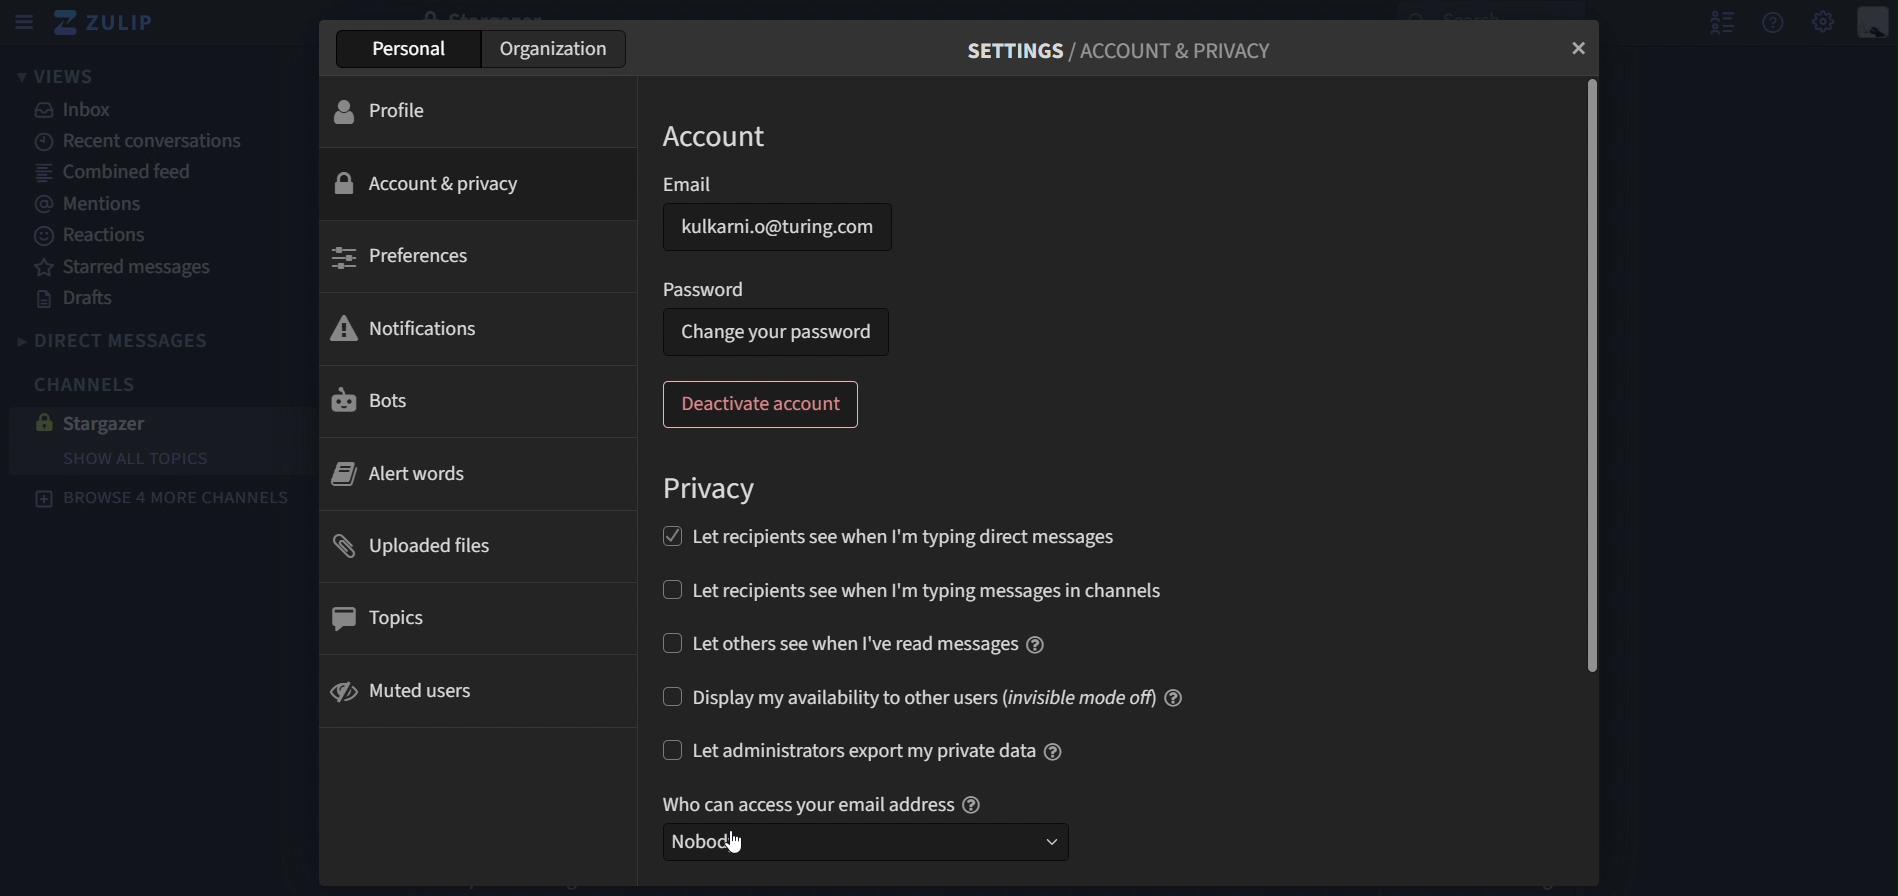 The height and width of the screenshot is (896, 1898). What do you see at coordinates (412, 49) in the screenshot?
I see `personal` at bounding box center [412, 49].